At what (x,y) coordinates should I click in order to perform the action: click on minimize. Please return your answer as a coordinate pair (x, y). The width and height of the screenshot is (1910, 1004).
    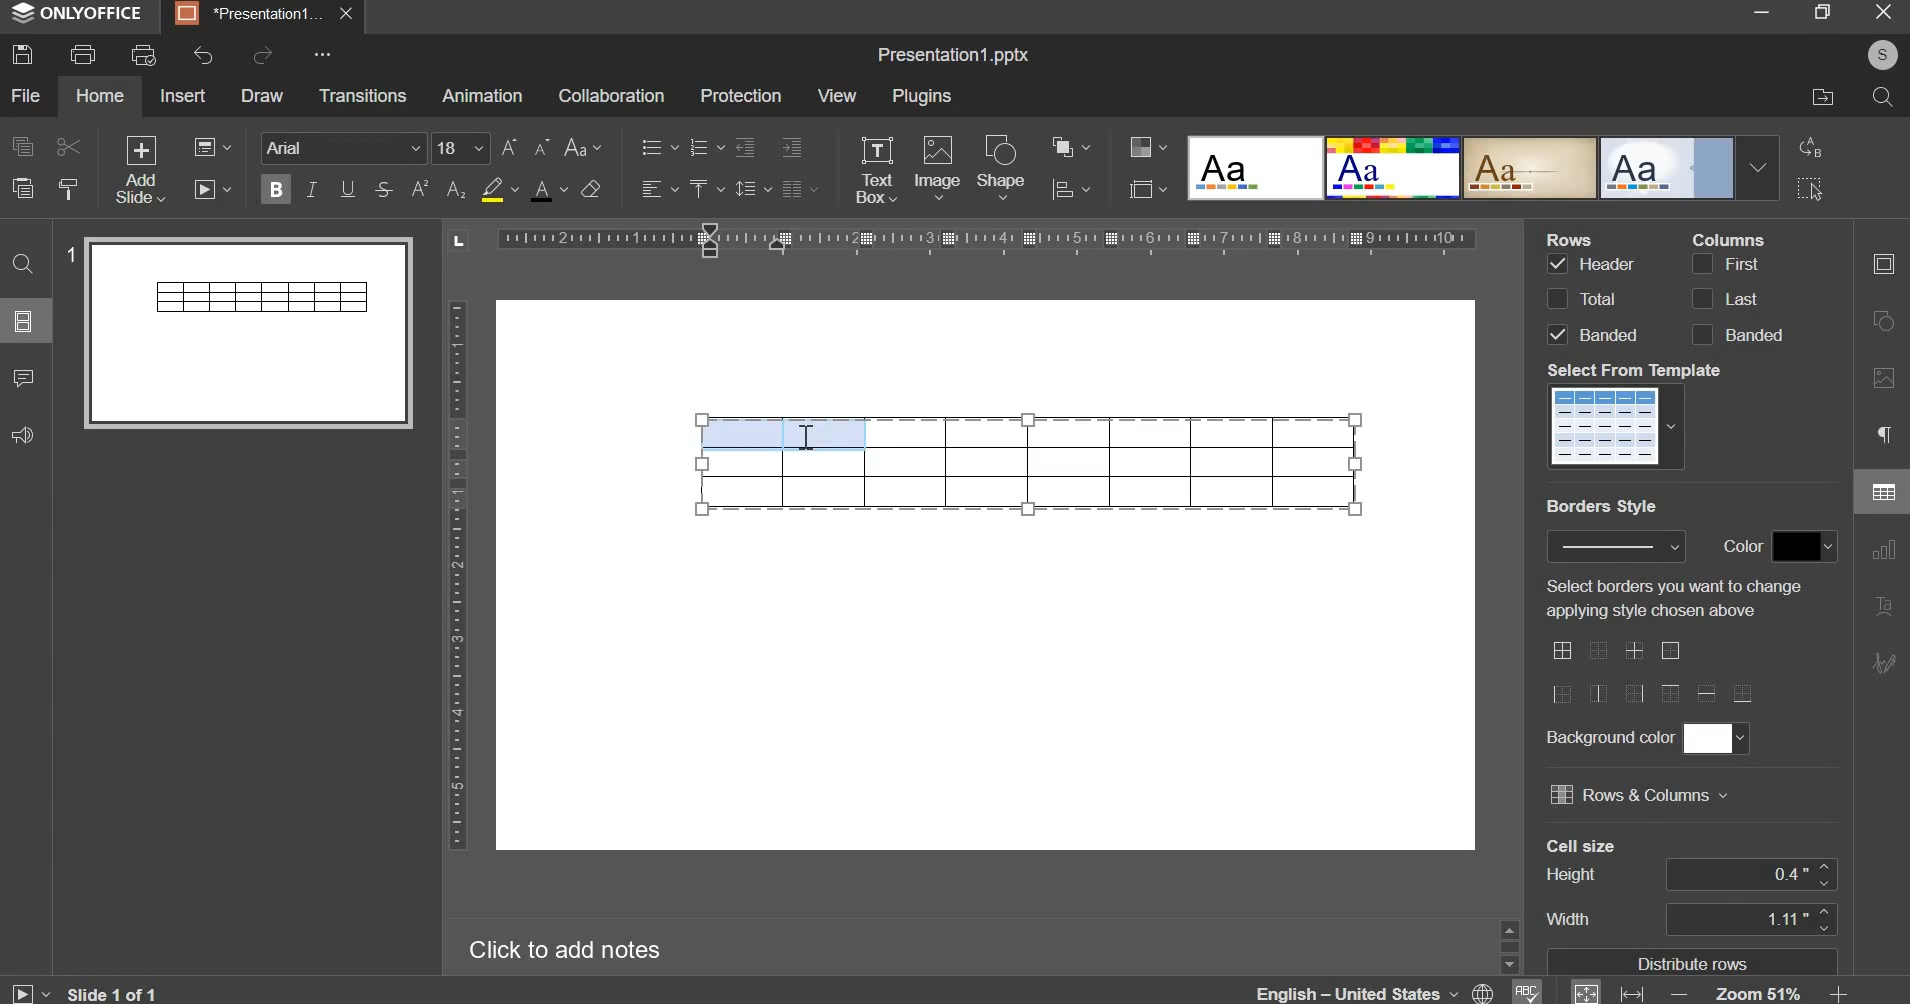
    Looking at the image, I should click on (1761, 14).